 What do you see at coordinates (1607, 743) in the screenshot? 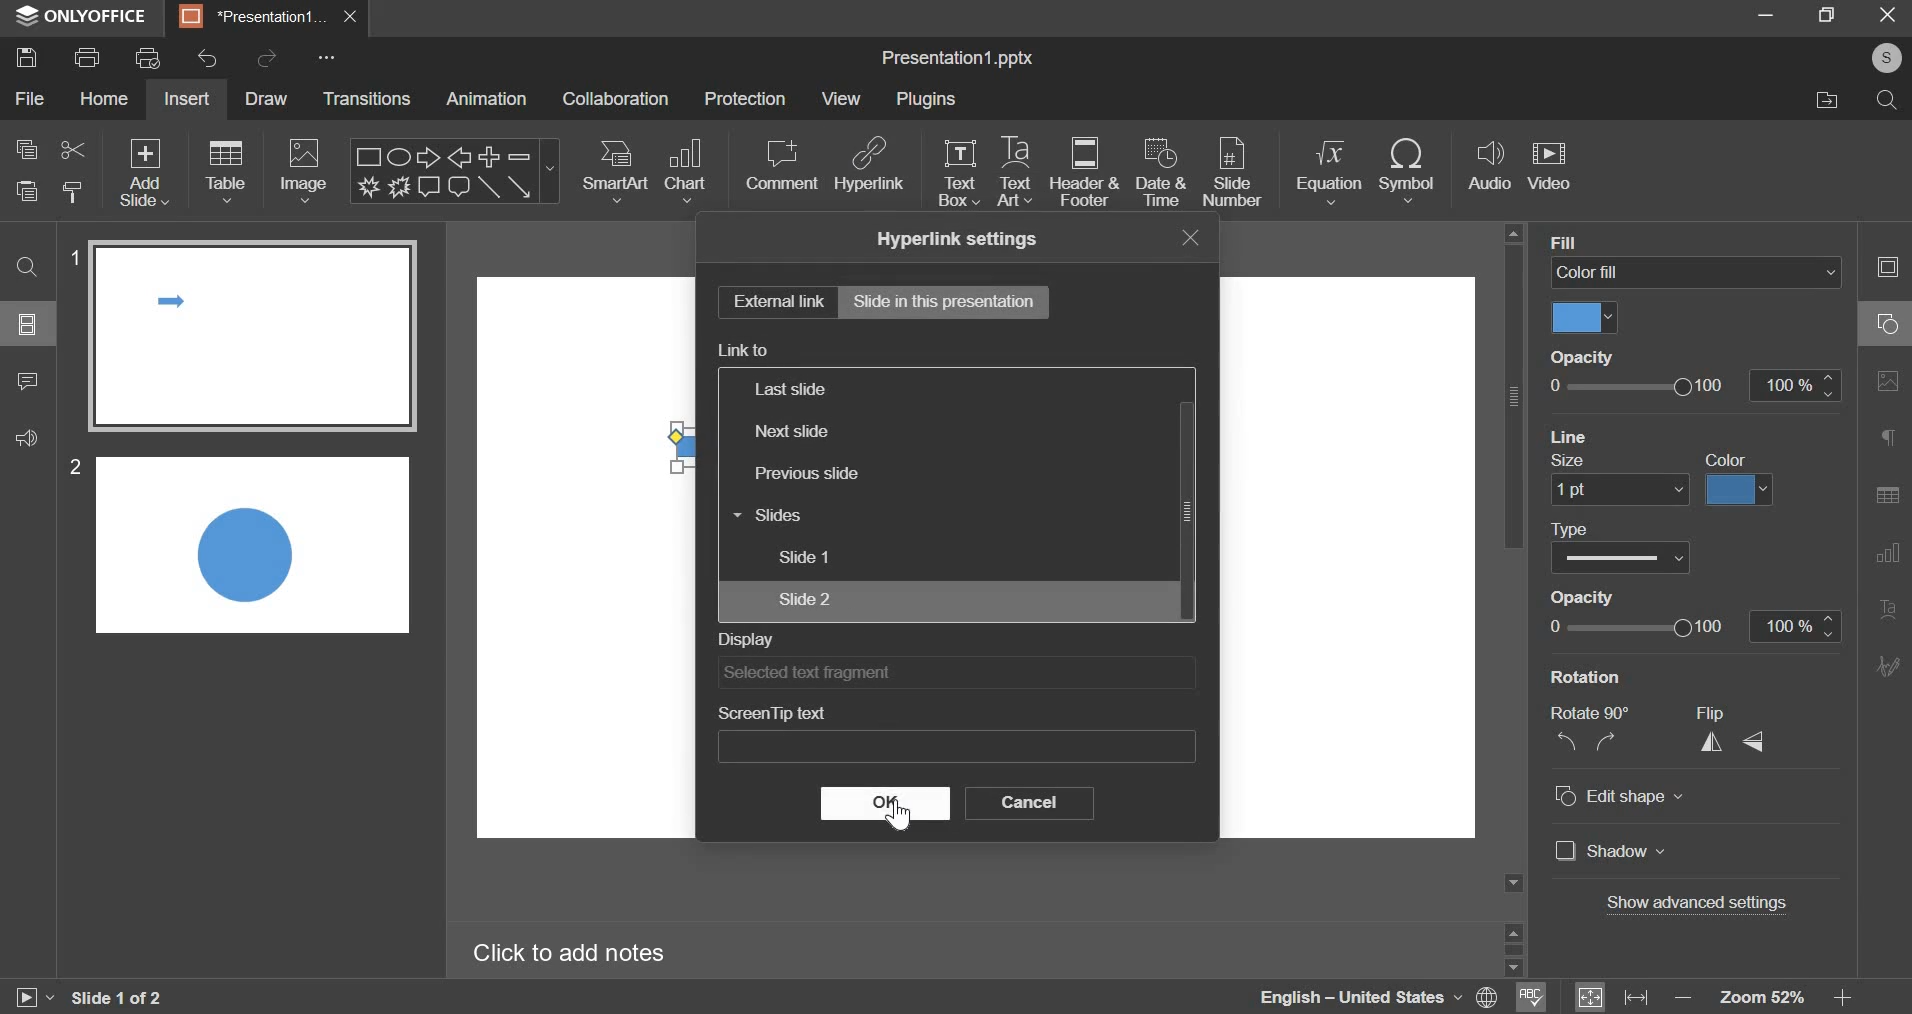
I see `rotate clockwise` at bounding box center [1607, 743].